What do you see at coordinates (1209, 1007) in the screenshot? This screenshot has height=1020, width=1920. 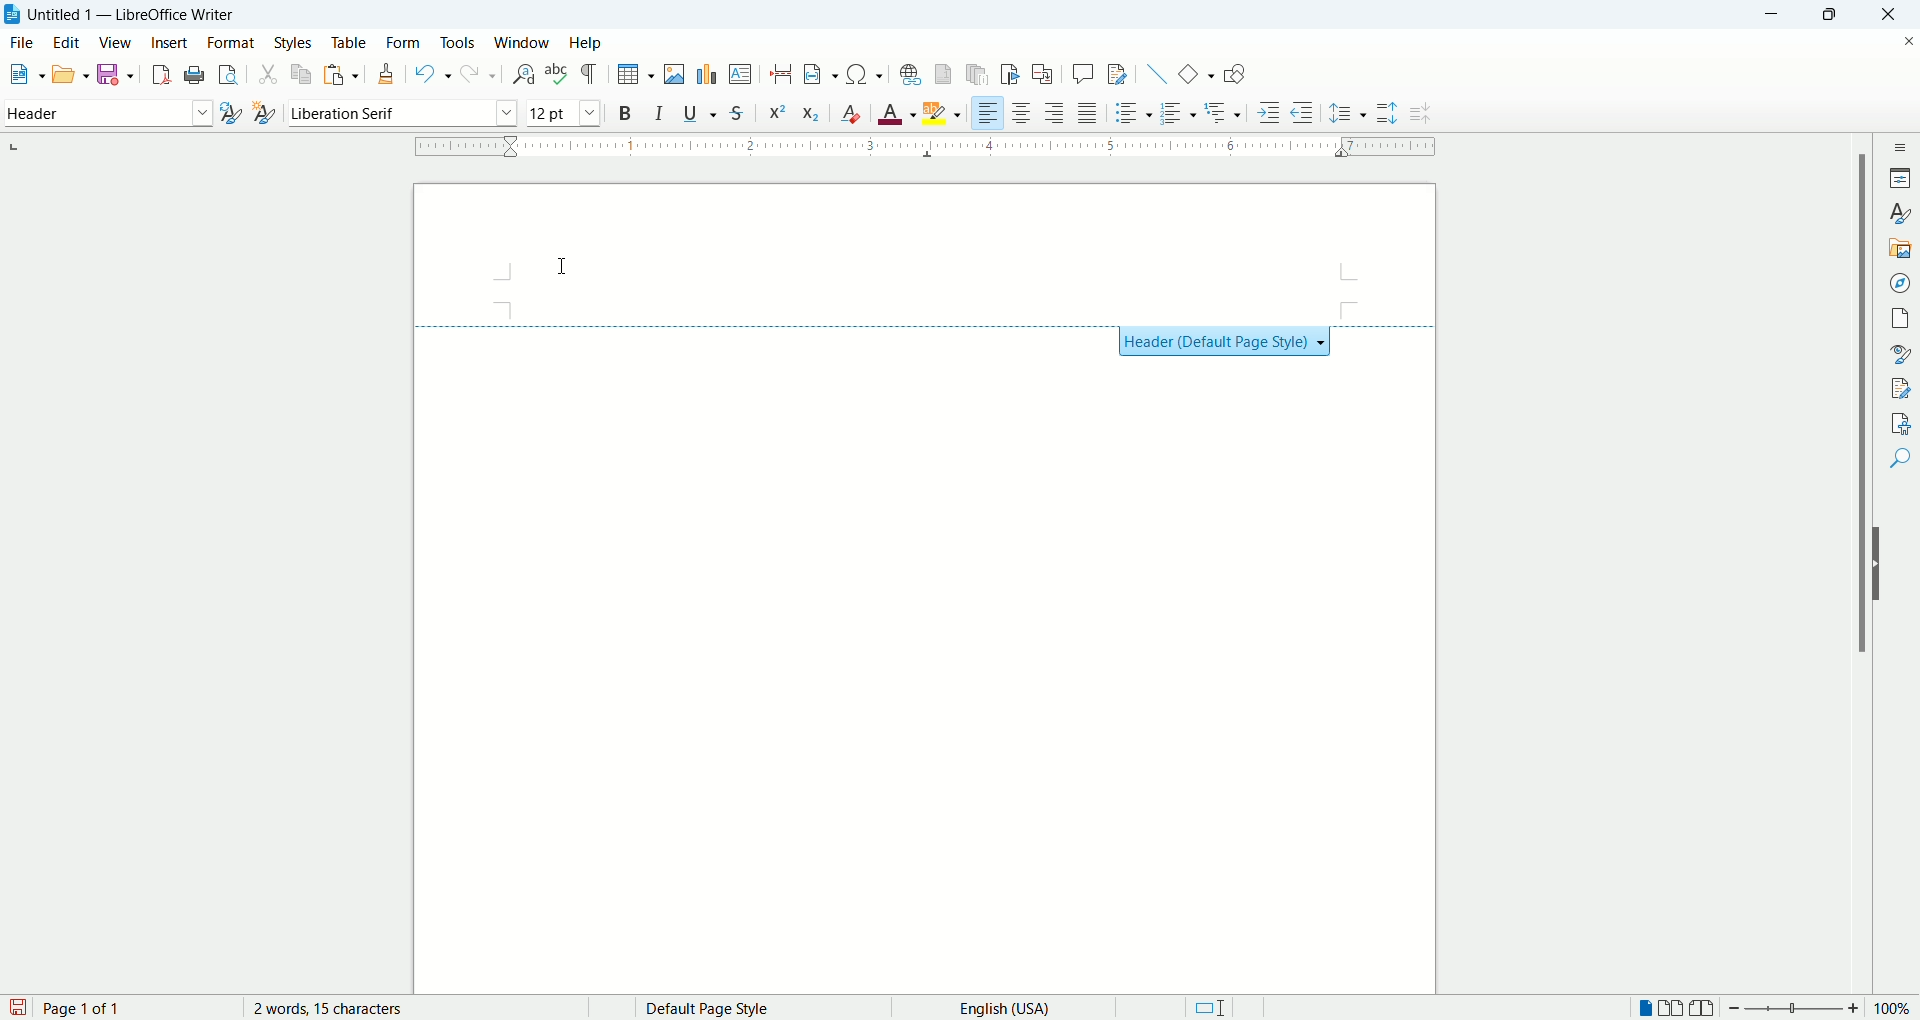 I see `standard selection` at bounding box center [1209, 1007].